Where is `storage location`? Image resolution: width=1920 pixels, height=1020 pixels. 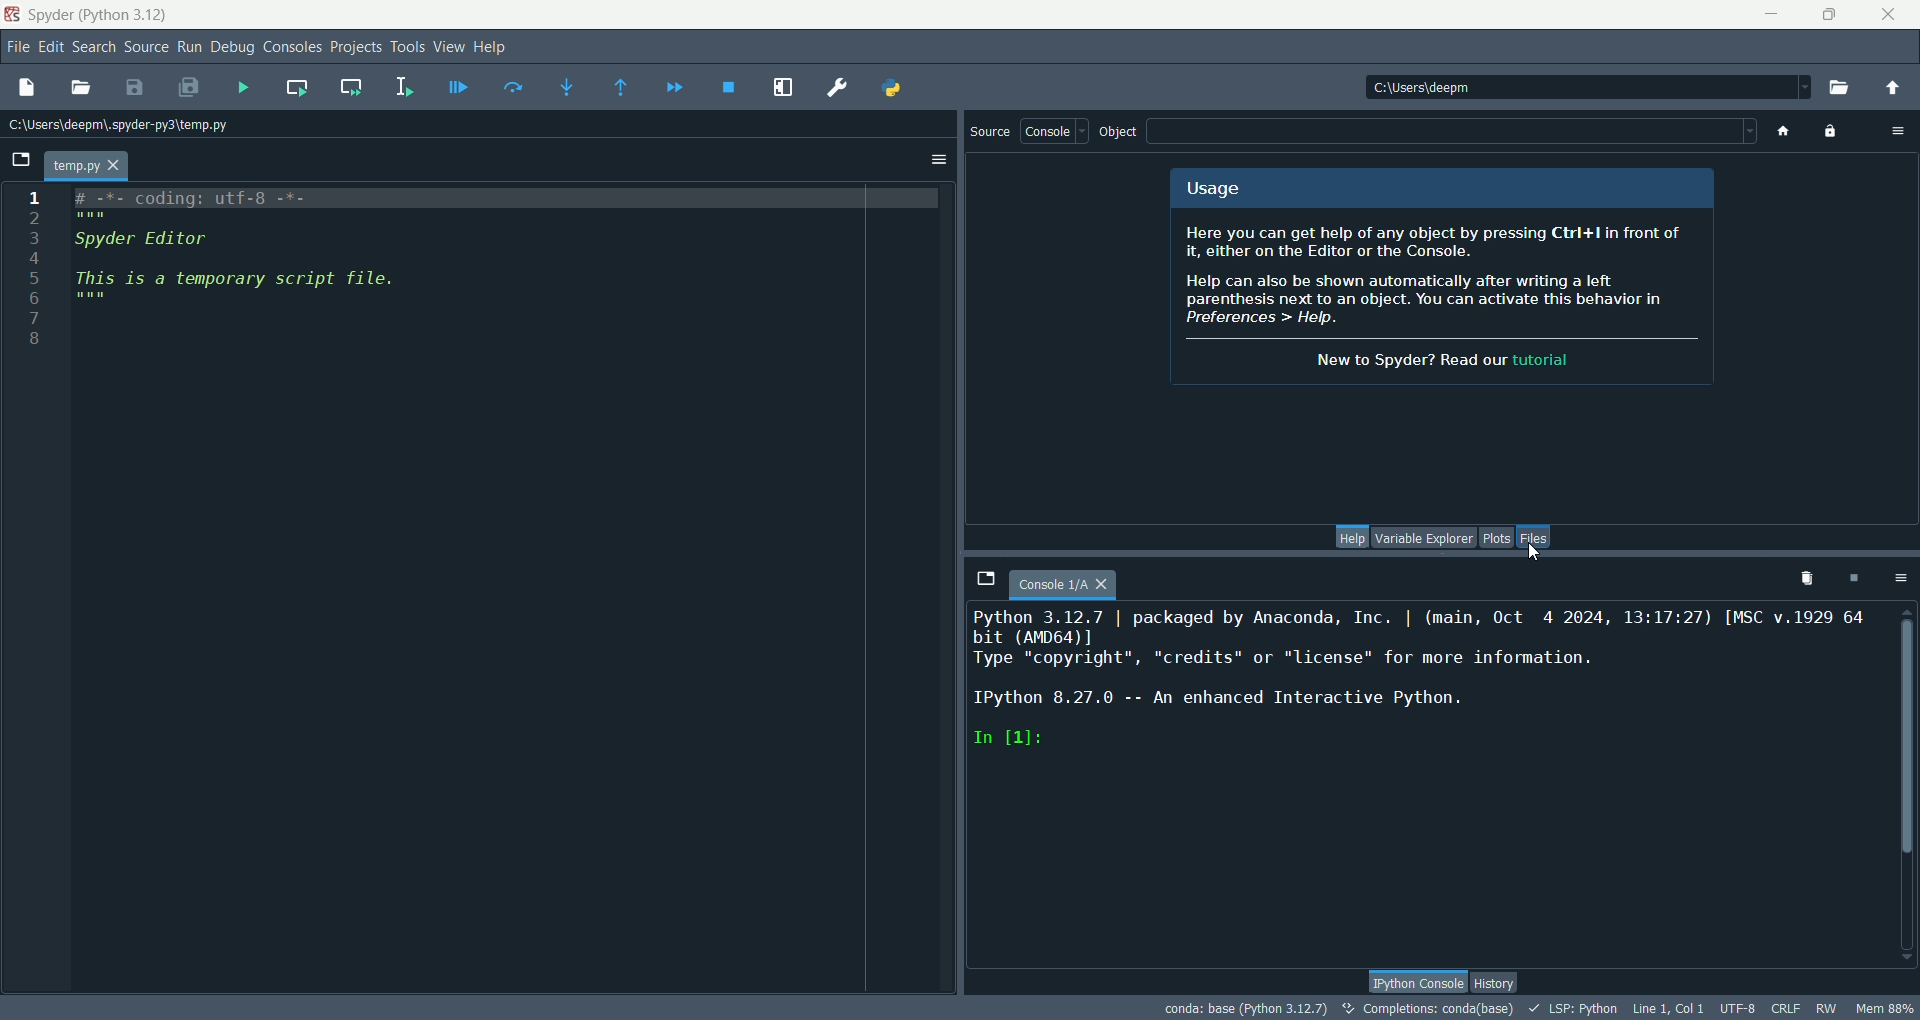
storage location is located at coordinates (124, 126).